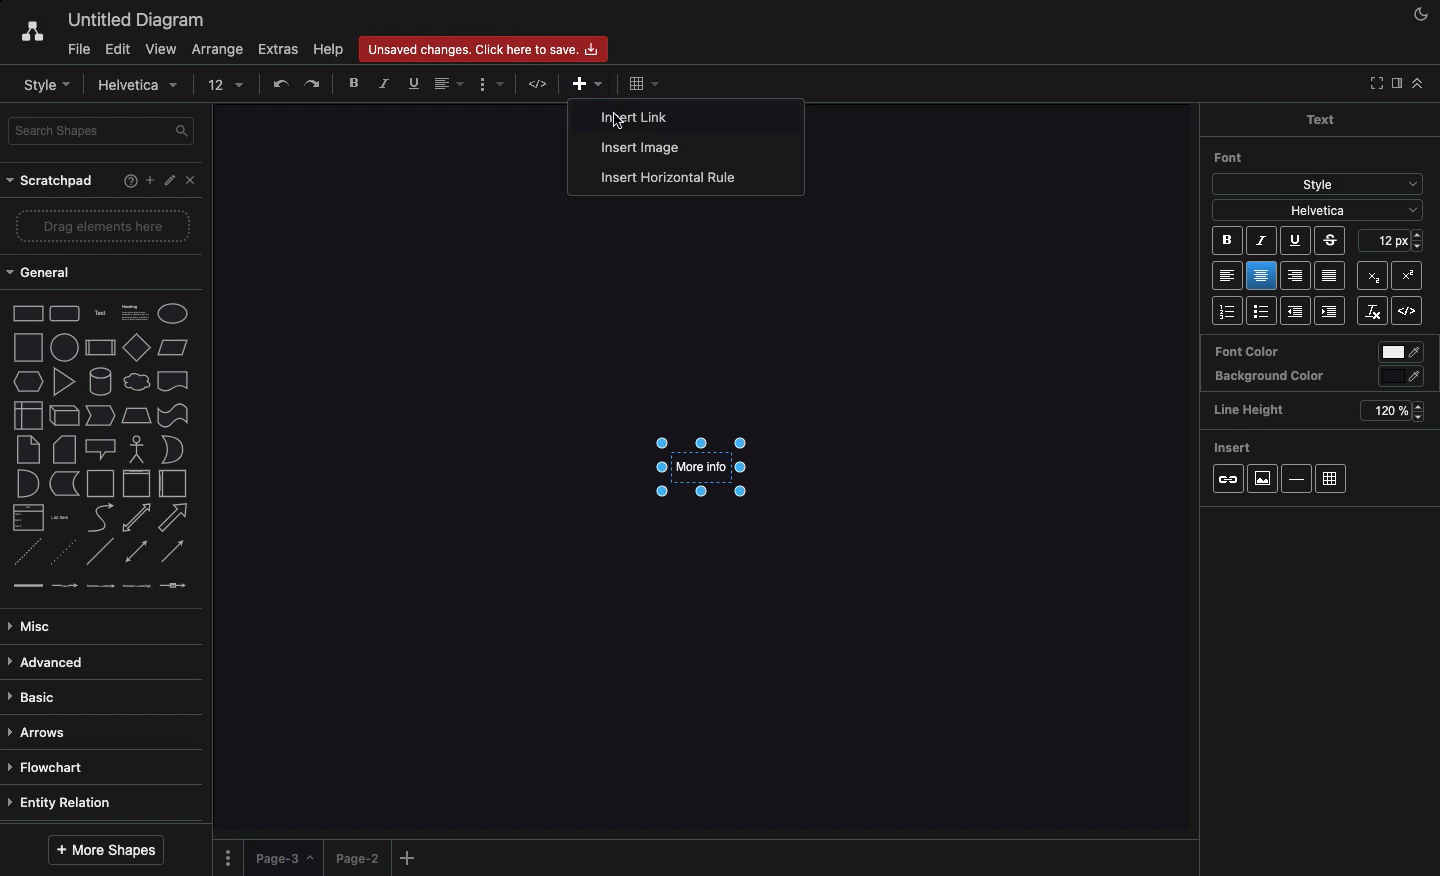 The image size is (1440, 876). I want to click on Ellipse, so click(173, 314).